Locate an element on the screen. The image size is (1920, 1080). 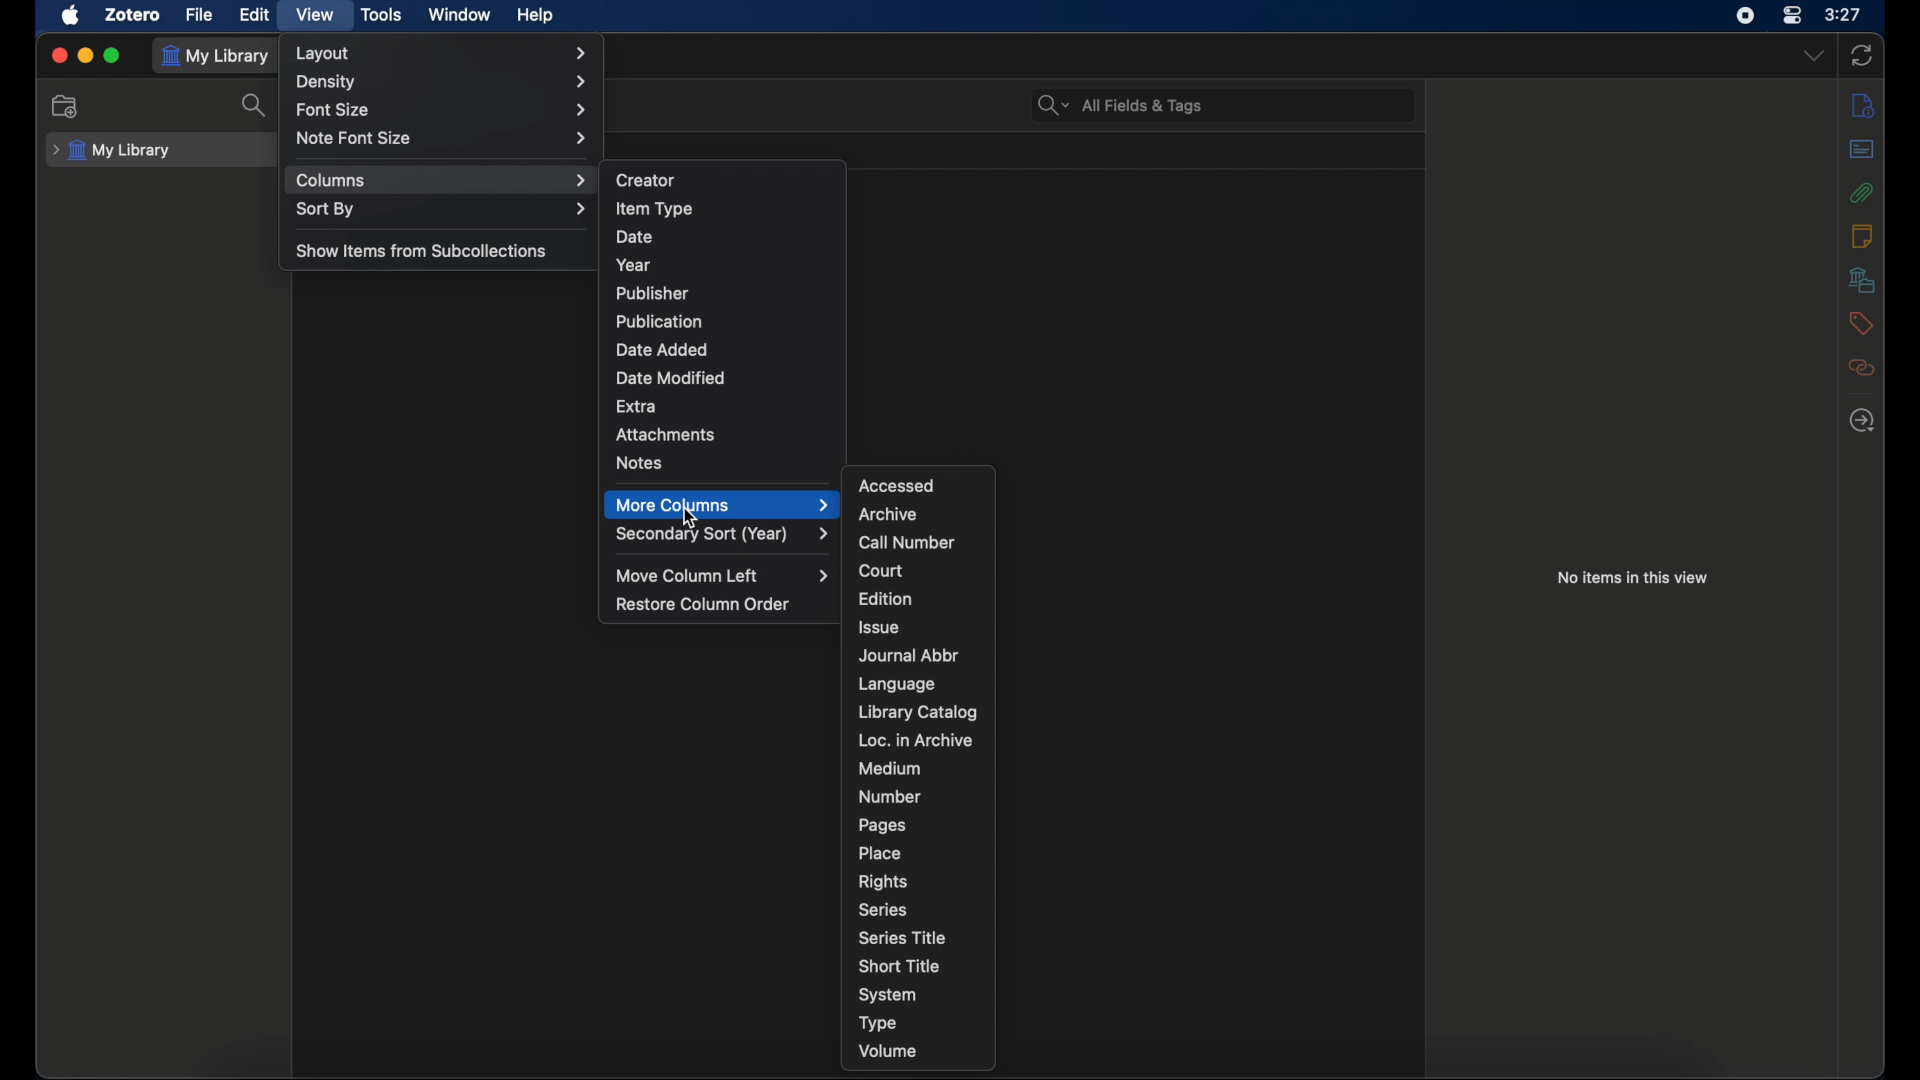
issue is located at coordinates (880, 627).